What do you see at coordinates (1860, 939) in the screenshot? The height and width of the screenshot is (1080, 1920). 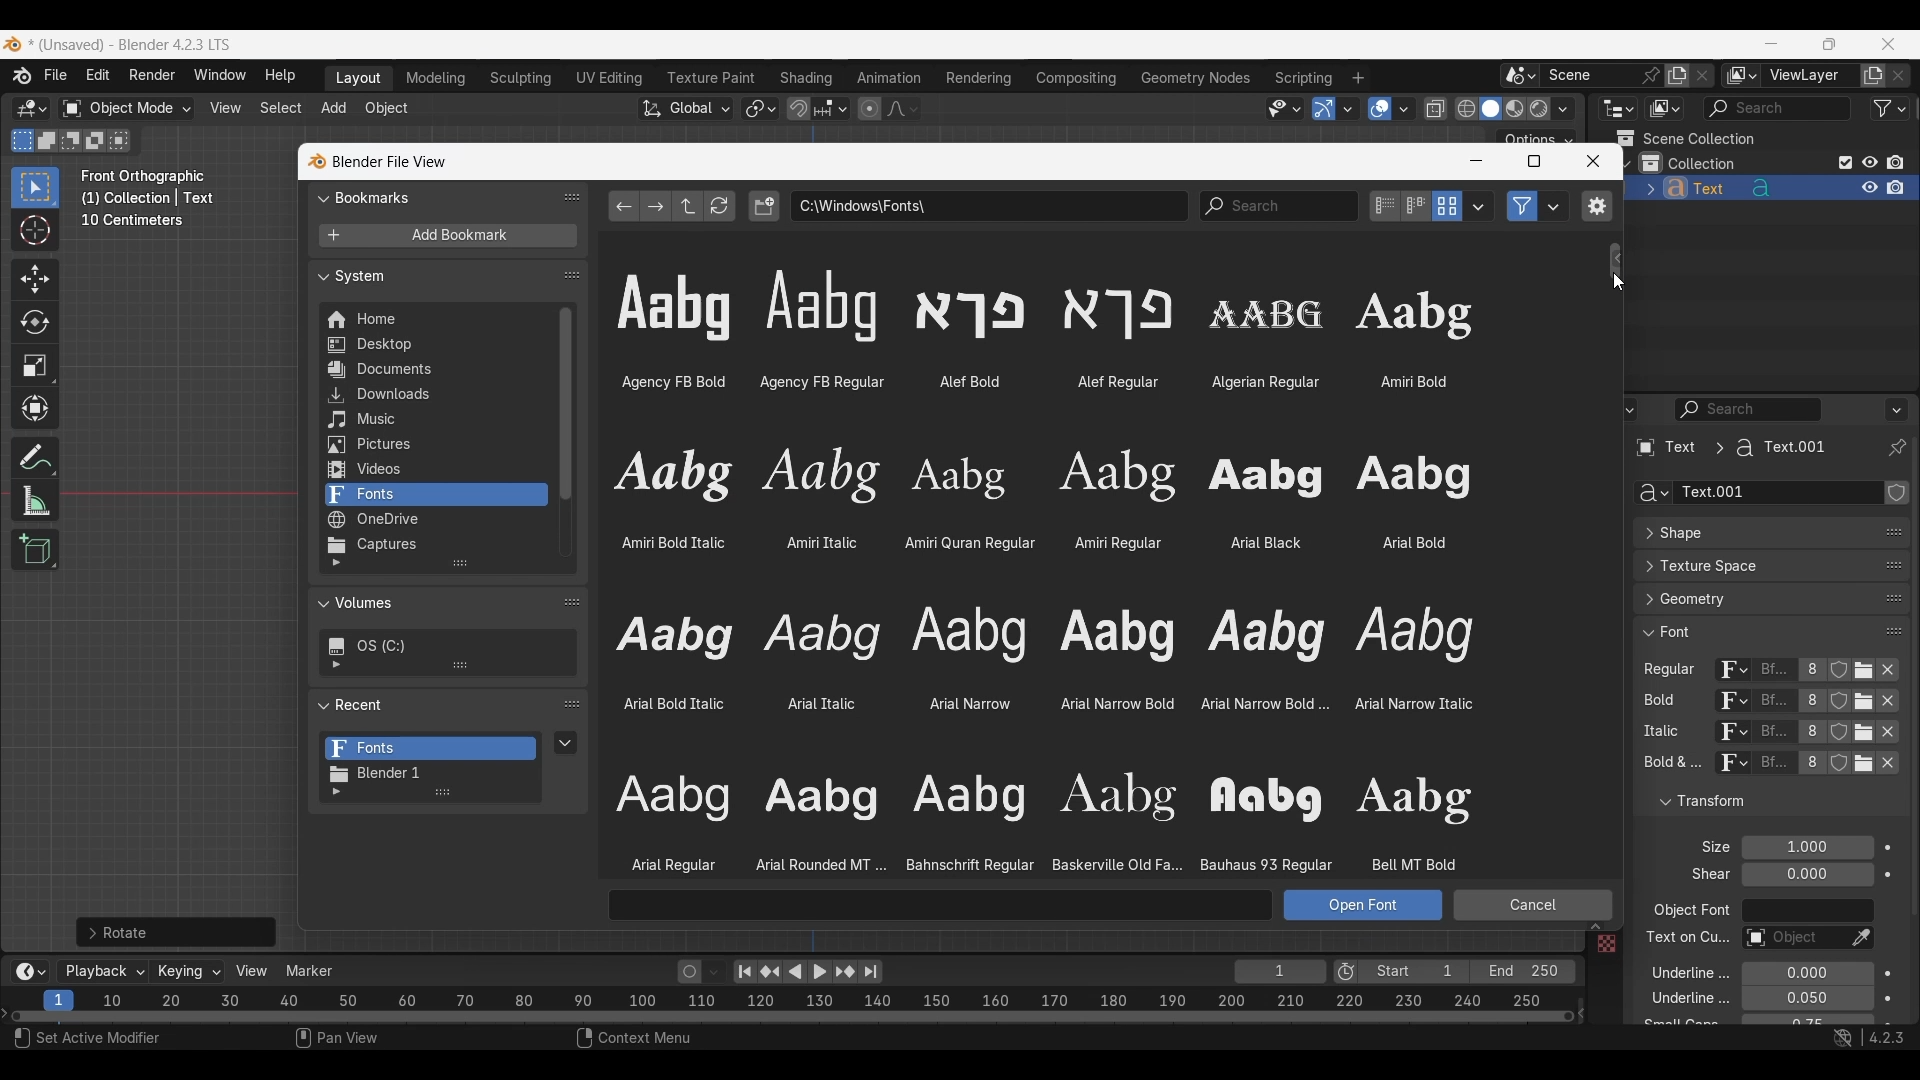 I see `Eyedropper data-block` at bounding box center [1860, 939].